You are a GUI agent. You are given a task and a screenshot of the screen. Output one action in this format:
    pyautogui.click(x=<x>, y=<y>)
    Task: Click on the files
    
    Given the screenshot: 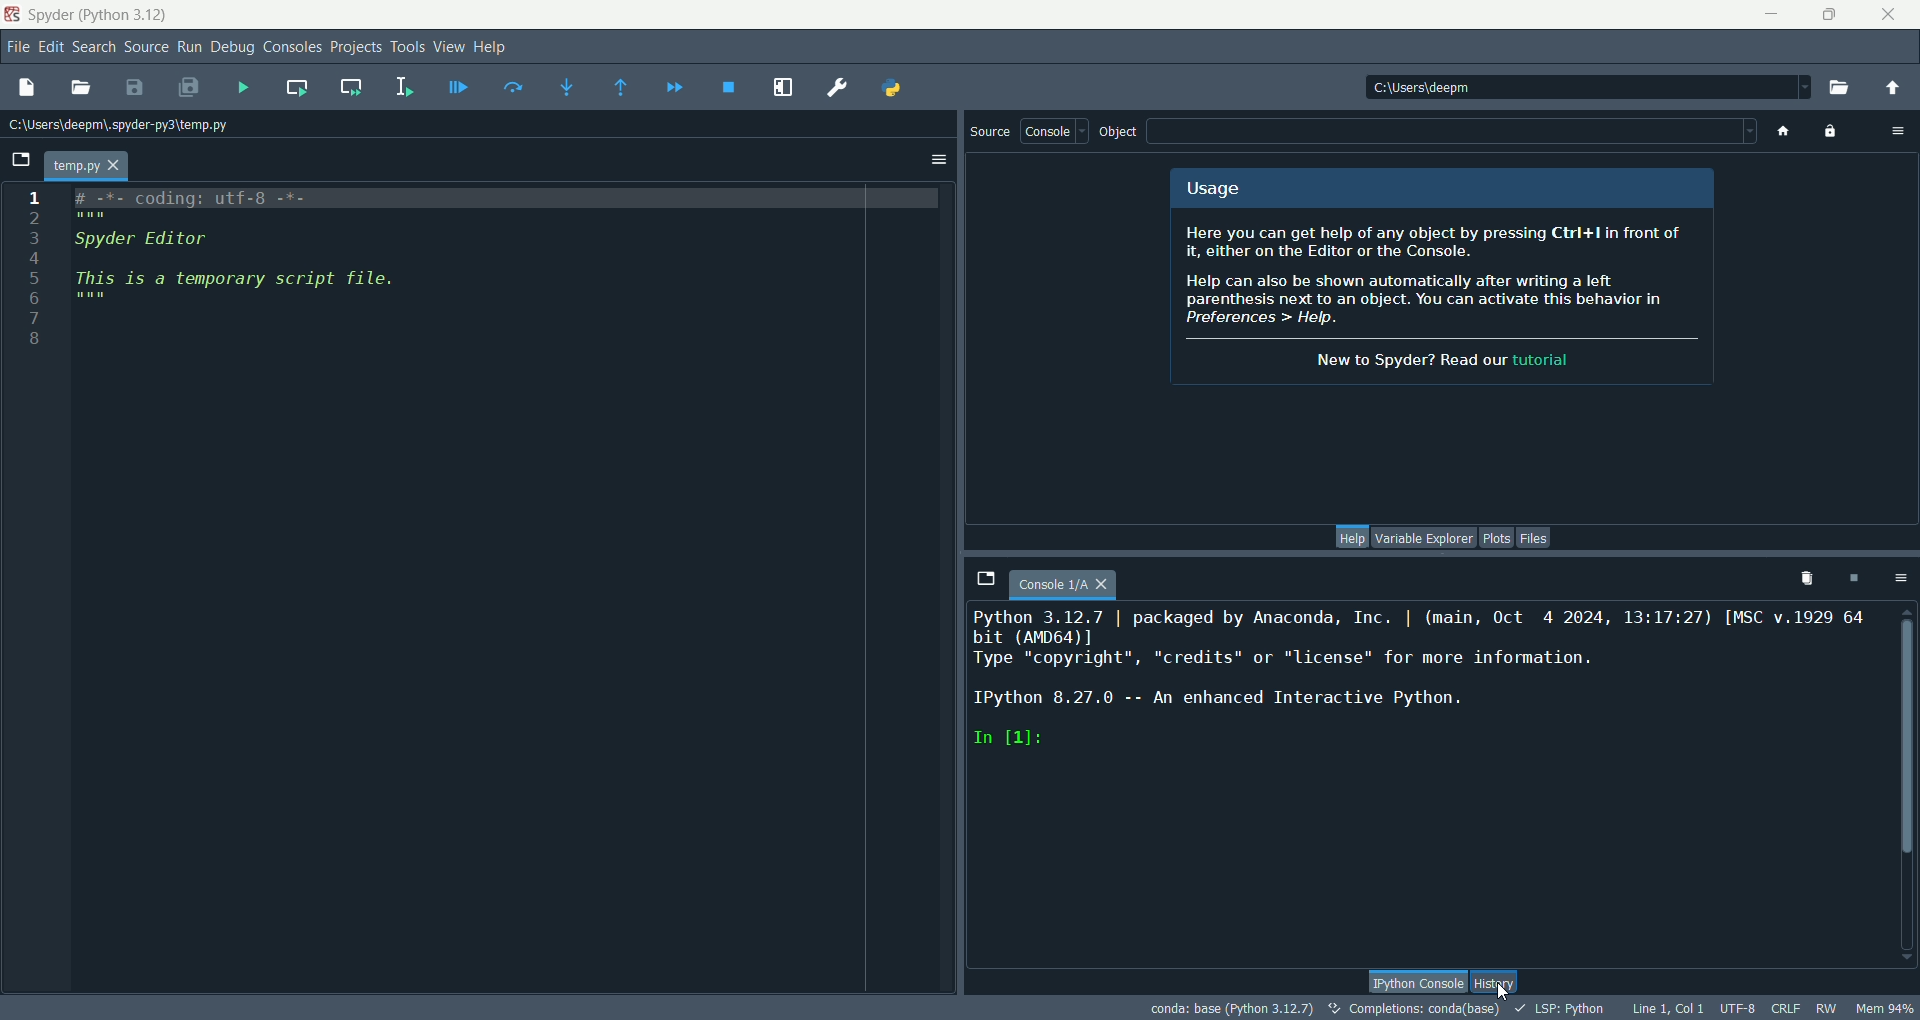 What is the action you would take?
    pyautogui.click(x=1533, y=537)
    